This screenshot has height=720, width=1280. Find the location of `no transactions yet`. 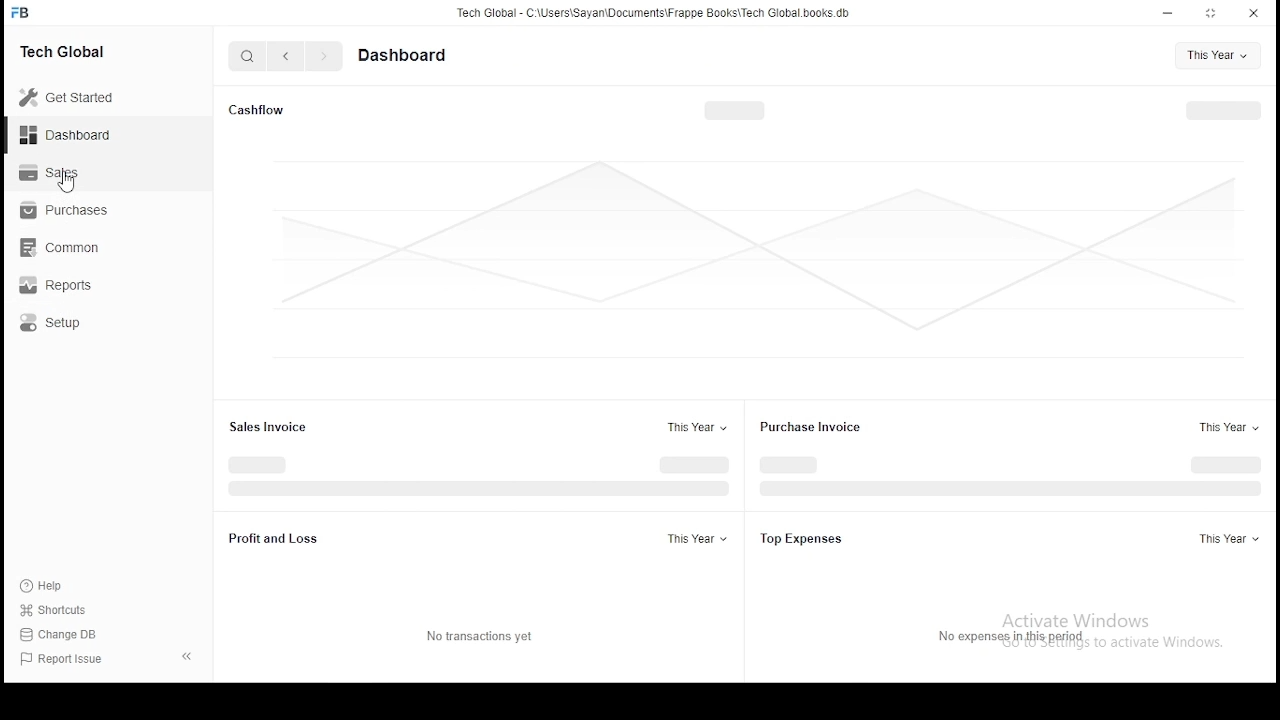

no transactions yet is located at coordinates (477, 636).